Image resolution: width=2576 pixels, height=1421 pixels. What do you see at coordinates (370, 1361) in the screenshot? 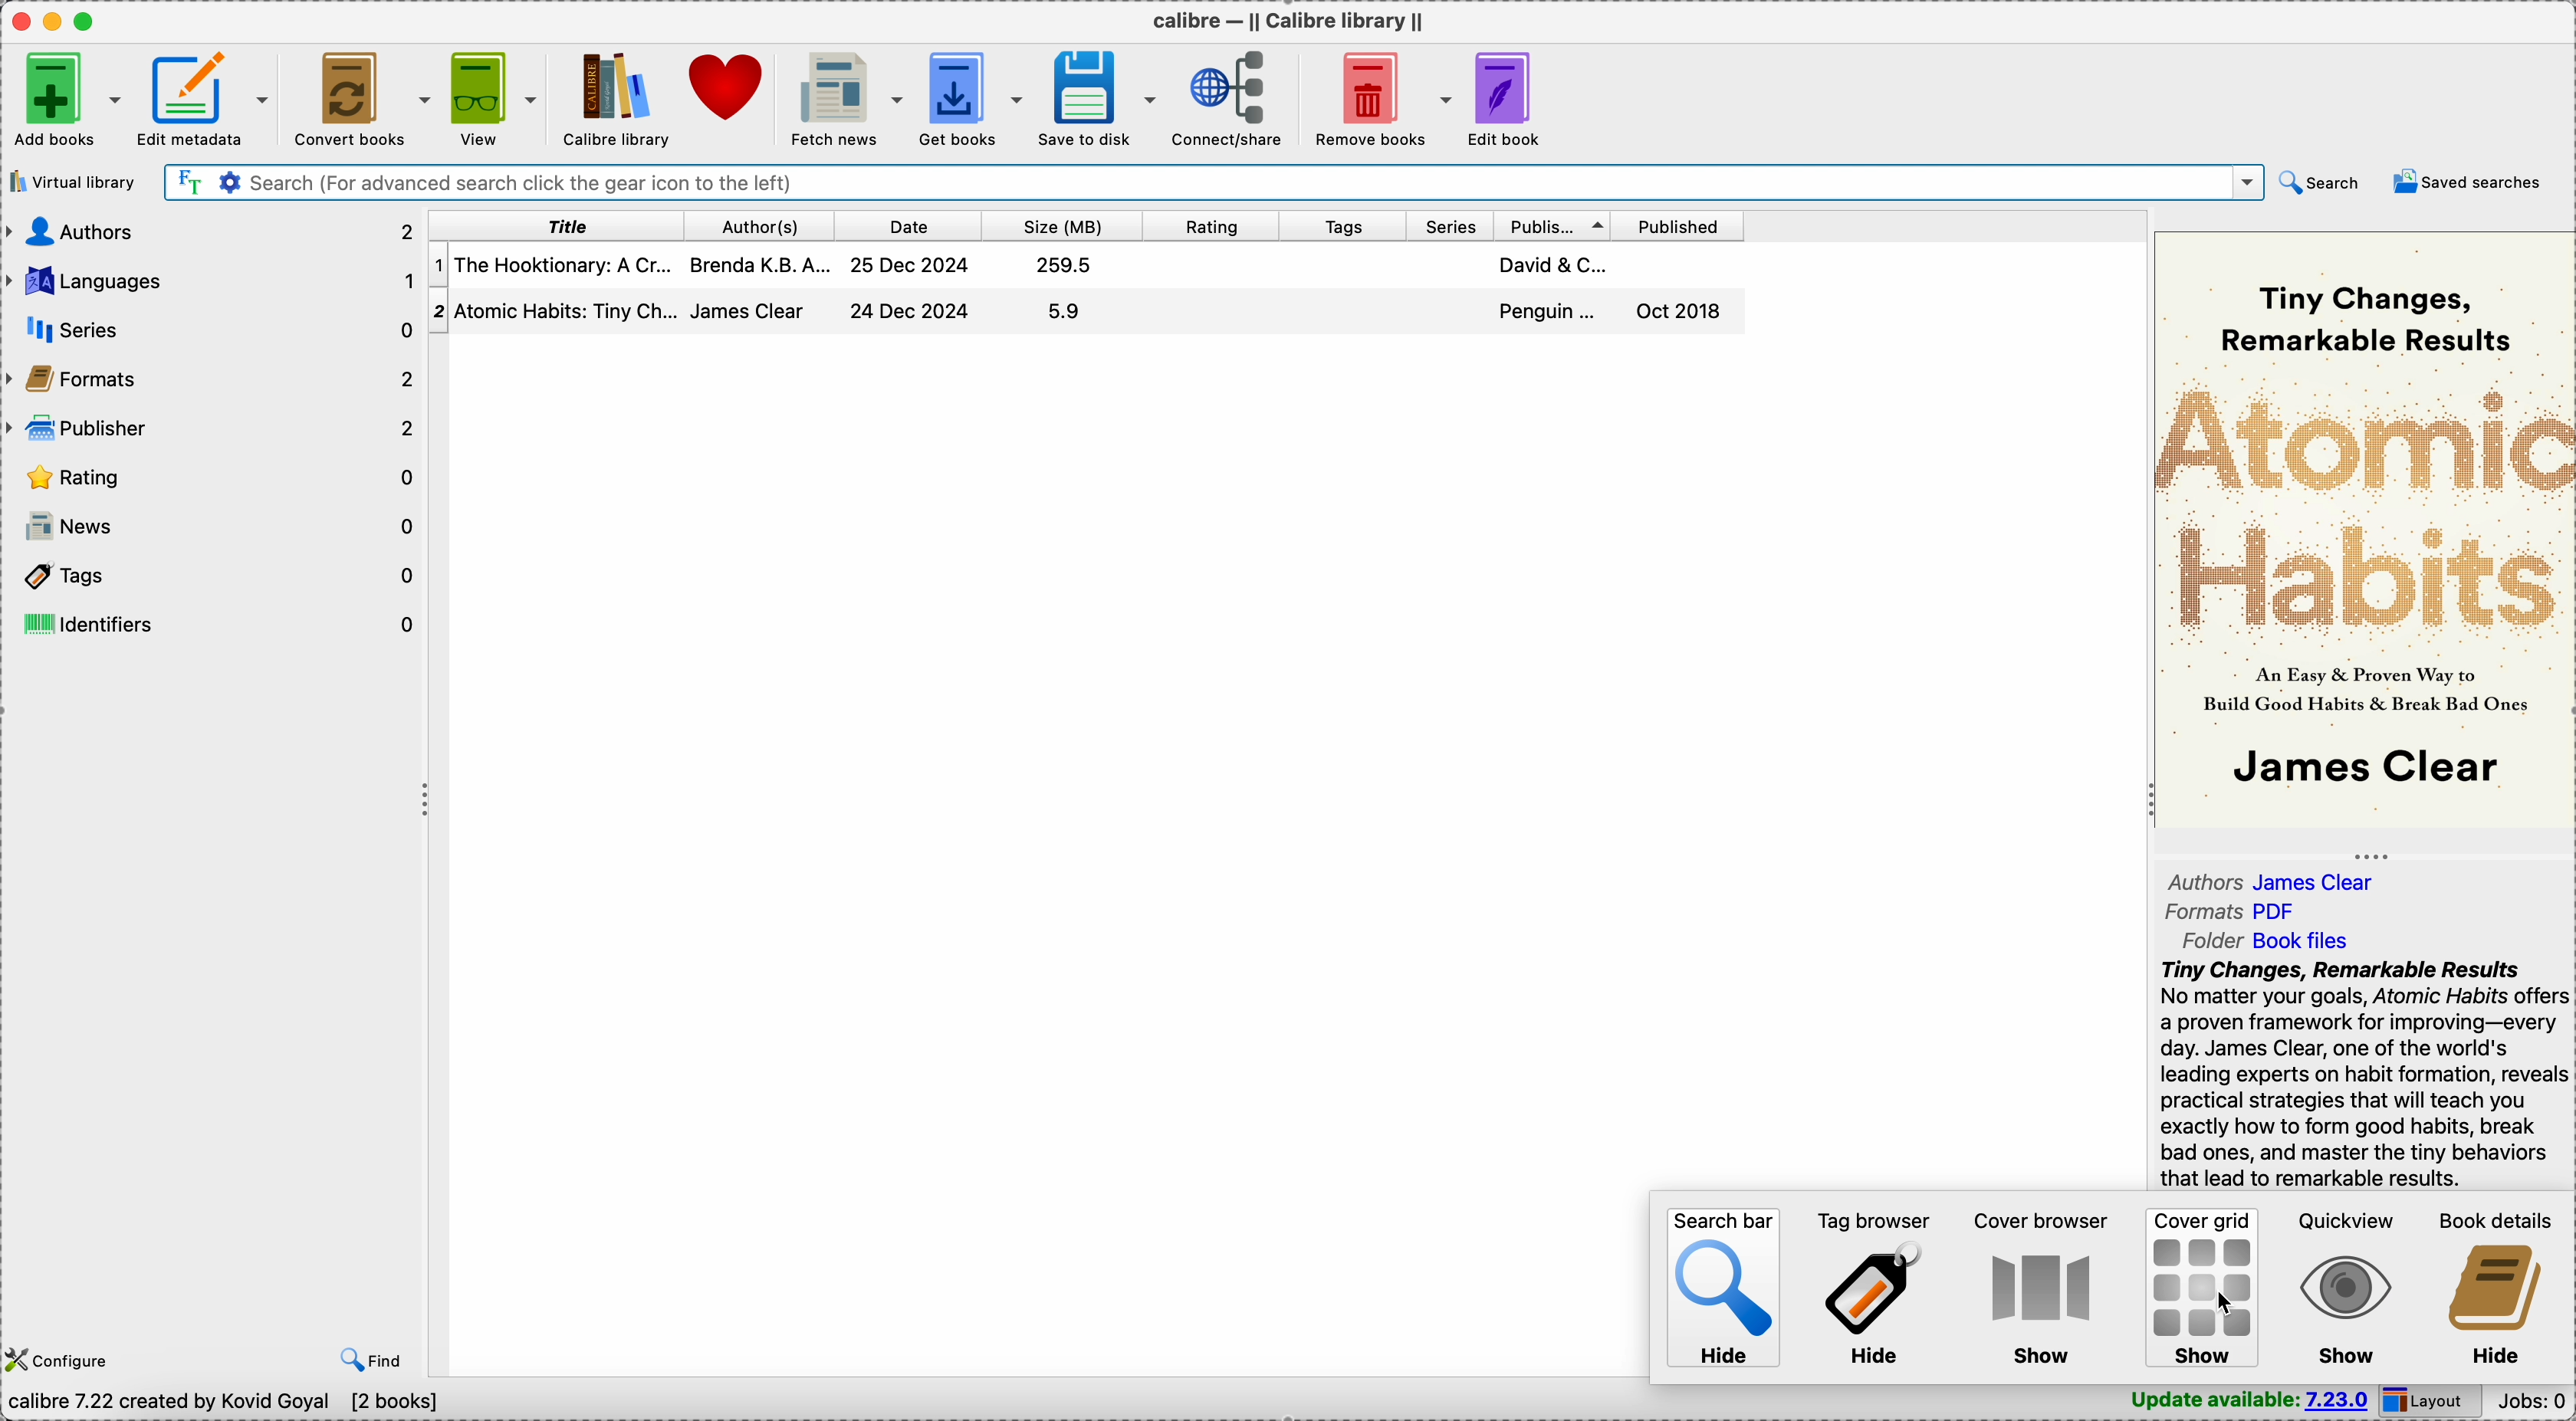
I see `find` at bounding box center [370, 1361].